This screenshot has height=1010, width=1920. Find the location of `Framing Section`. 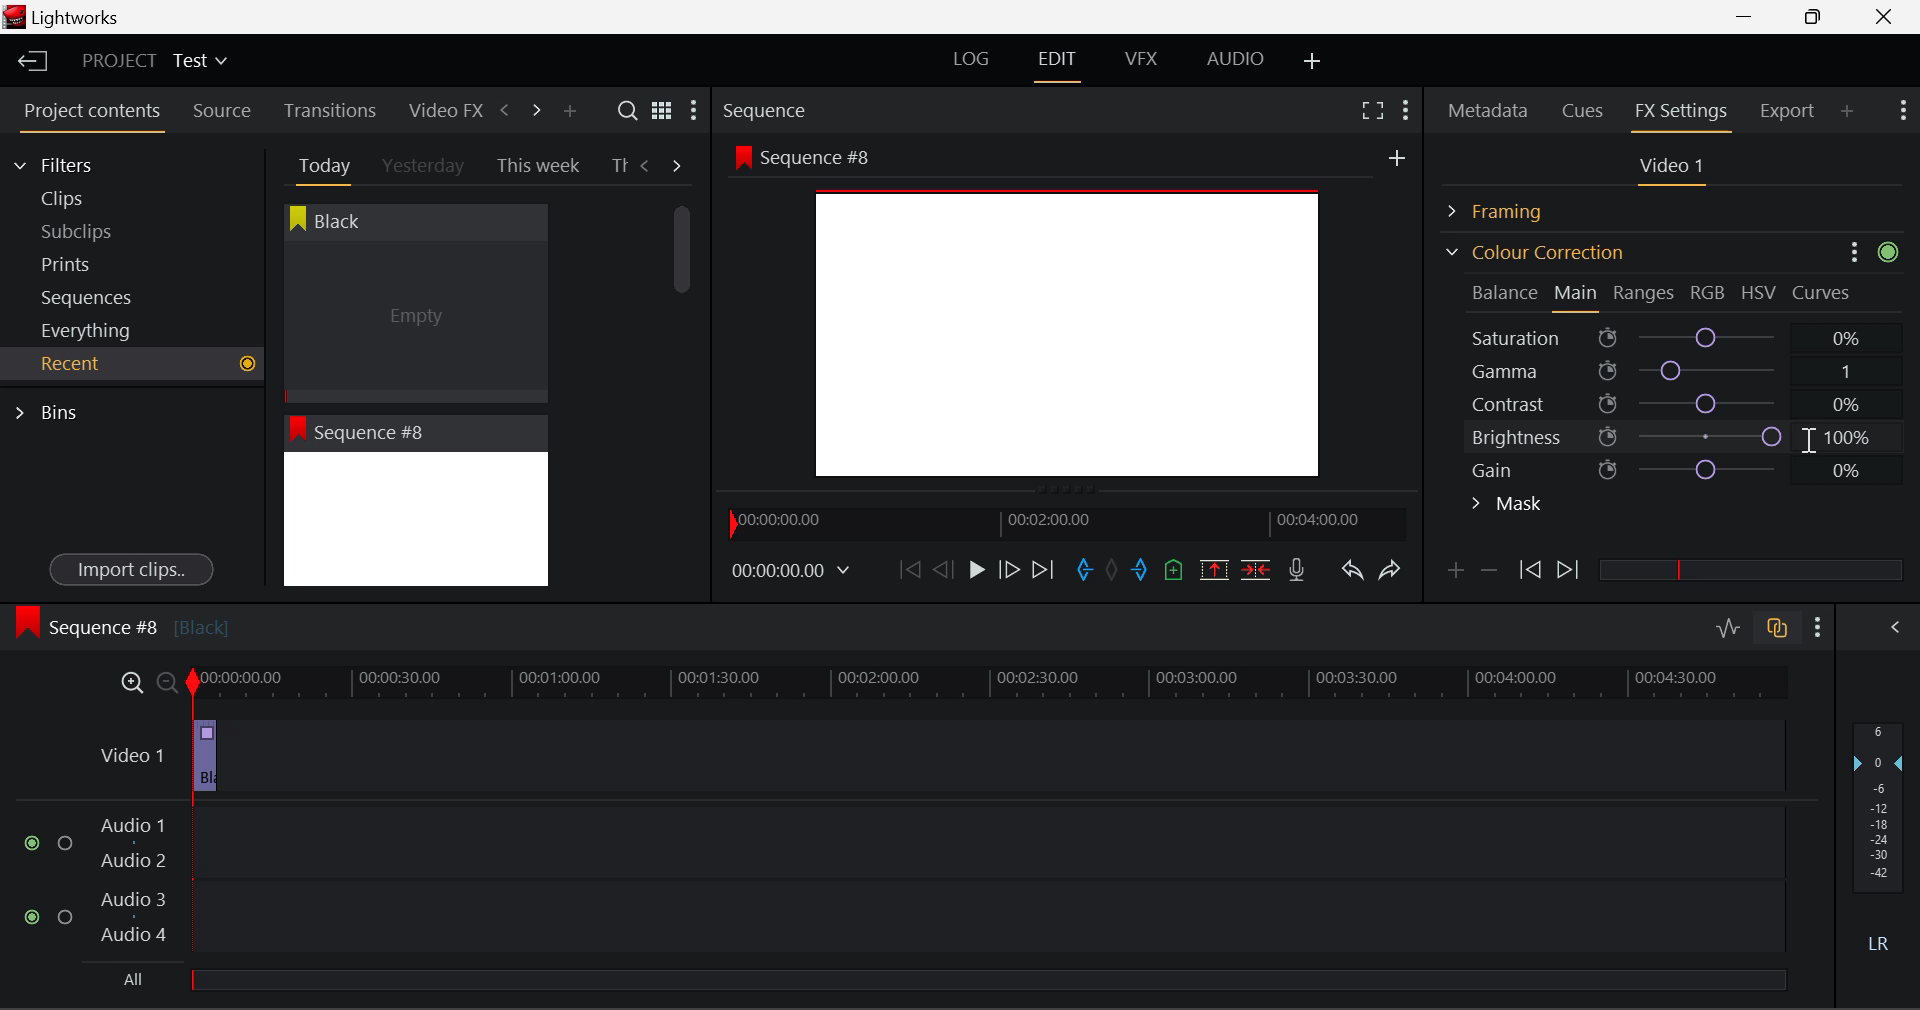

Framing Section is located at coordinates (1511, 208).